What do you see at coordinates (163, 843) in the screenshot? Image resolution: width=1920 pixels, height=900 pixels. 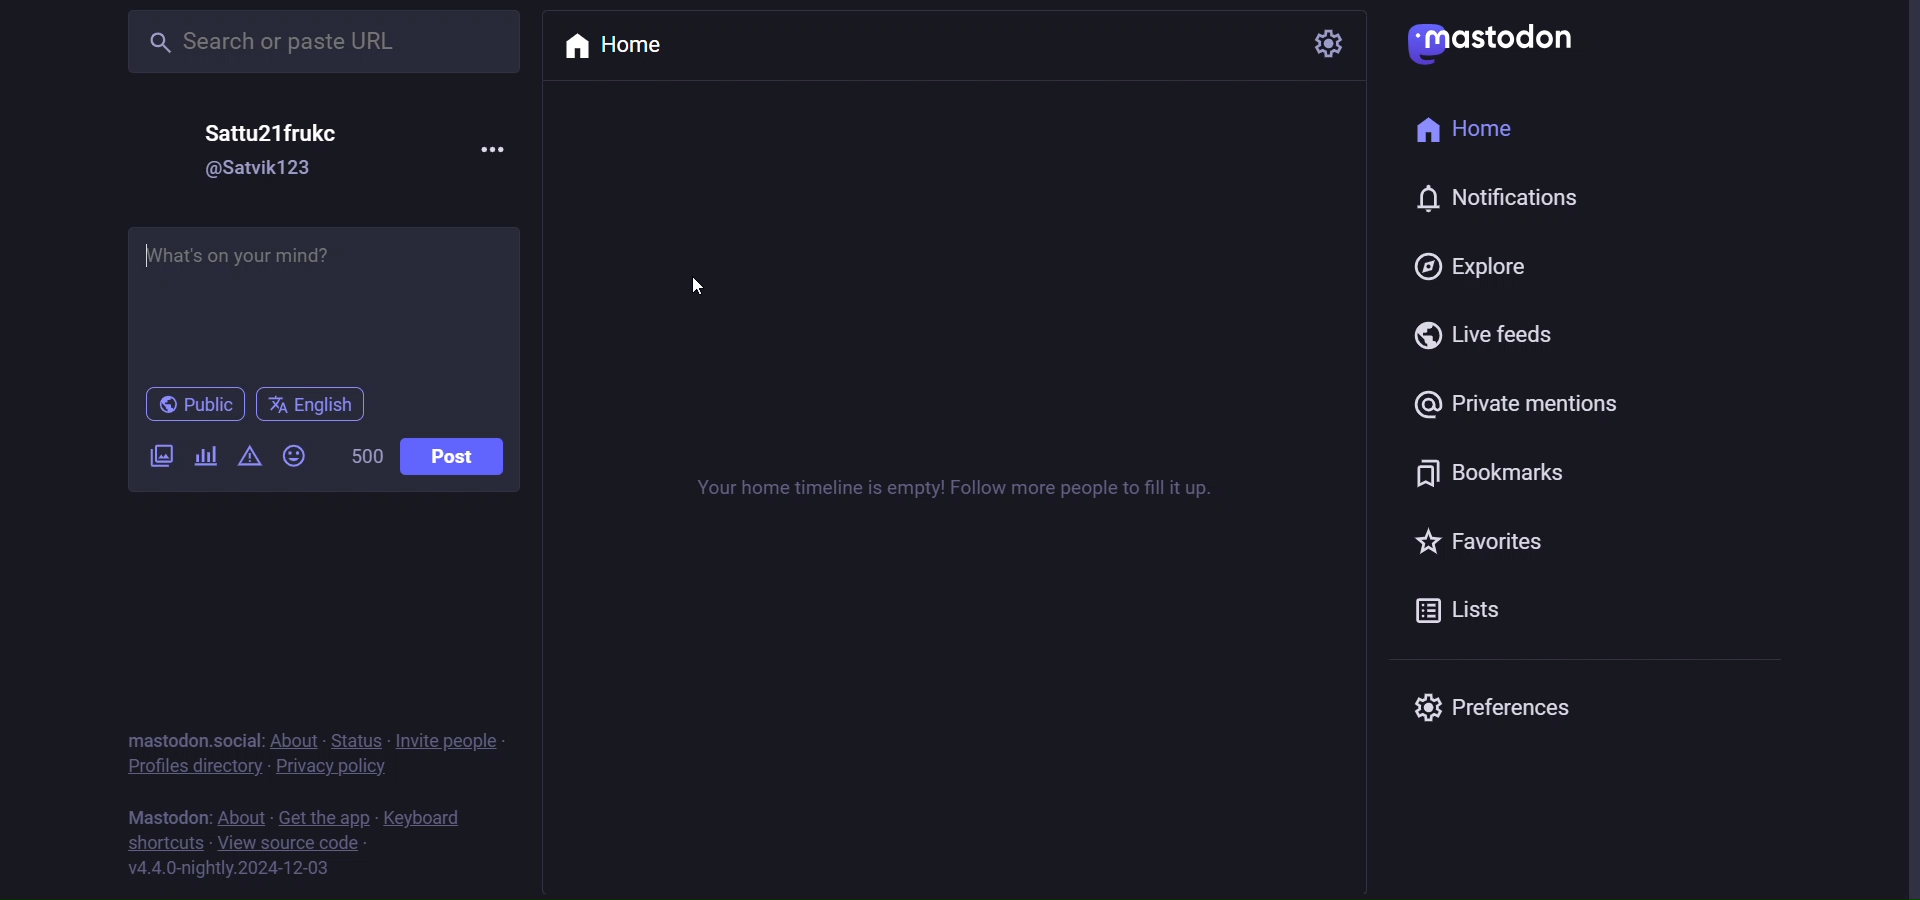 I see `shortcuts` at bounding box center [163, 843].